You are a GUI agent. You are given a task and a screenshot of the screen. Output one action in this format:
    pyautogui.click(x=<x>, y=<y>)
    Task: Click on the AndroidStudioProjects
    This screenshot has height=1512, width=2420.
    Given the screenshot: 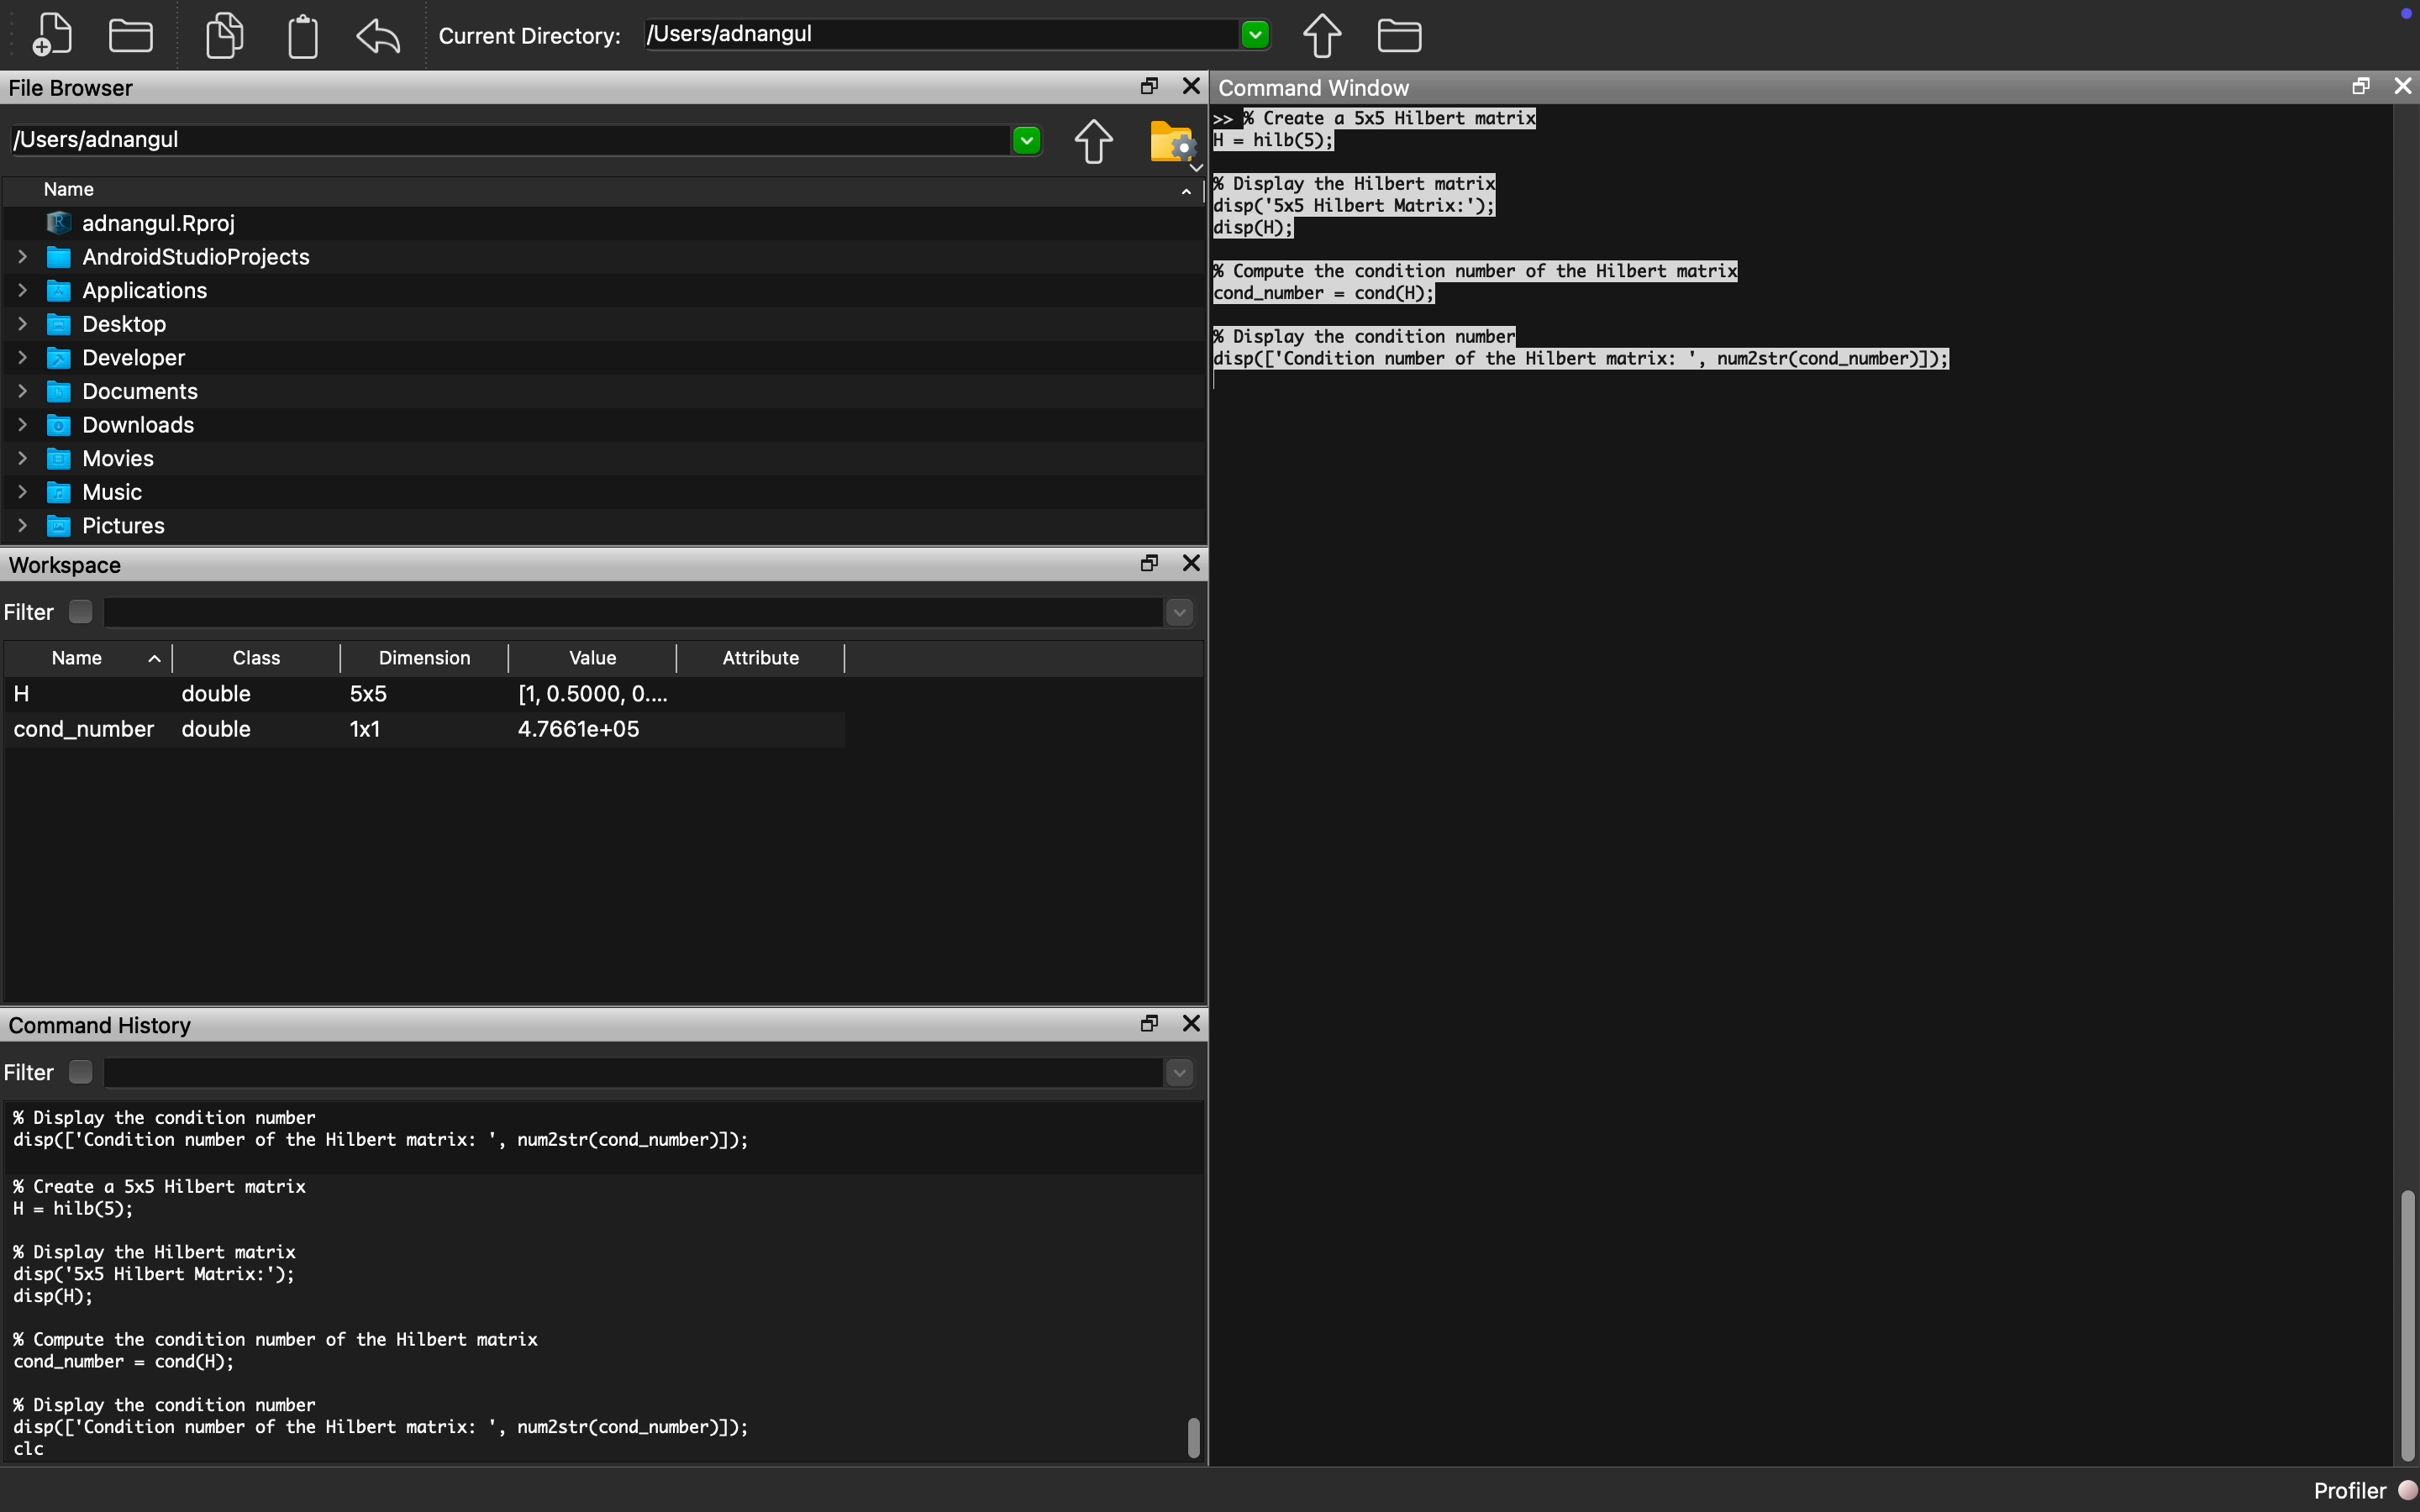 What is the action you would take?
    pyautogui.click(x=163, y=258)
    